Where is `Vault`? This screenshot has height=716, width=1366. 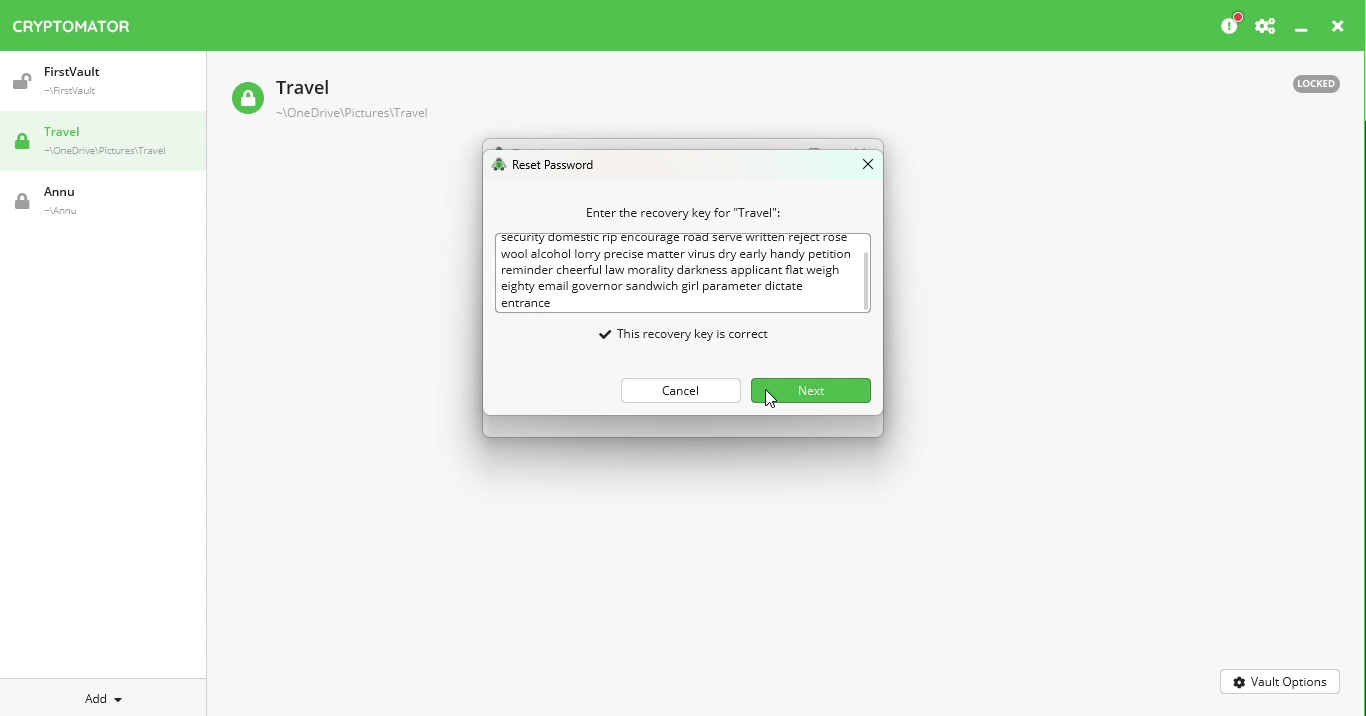 Vault is located at coordinates (329, 101).